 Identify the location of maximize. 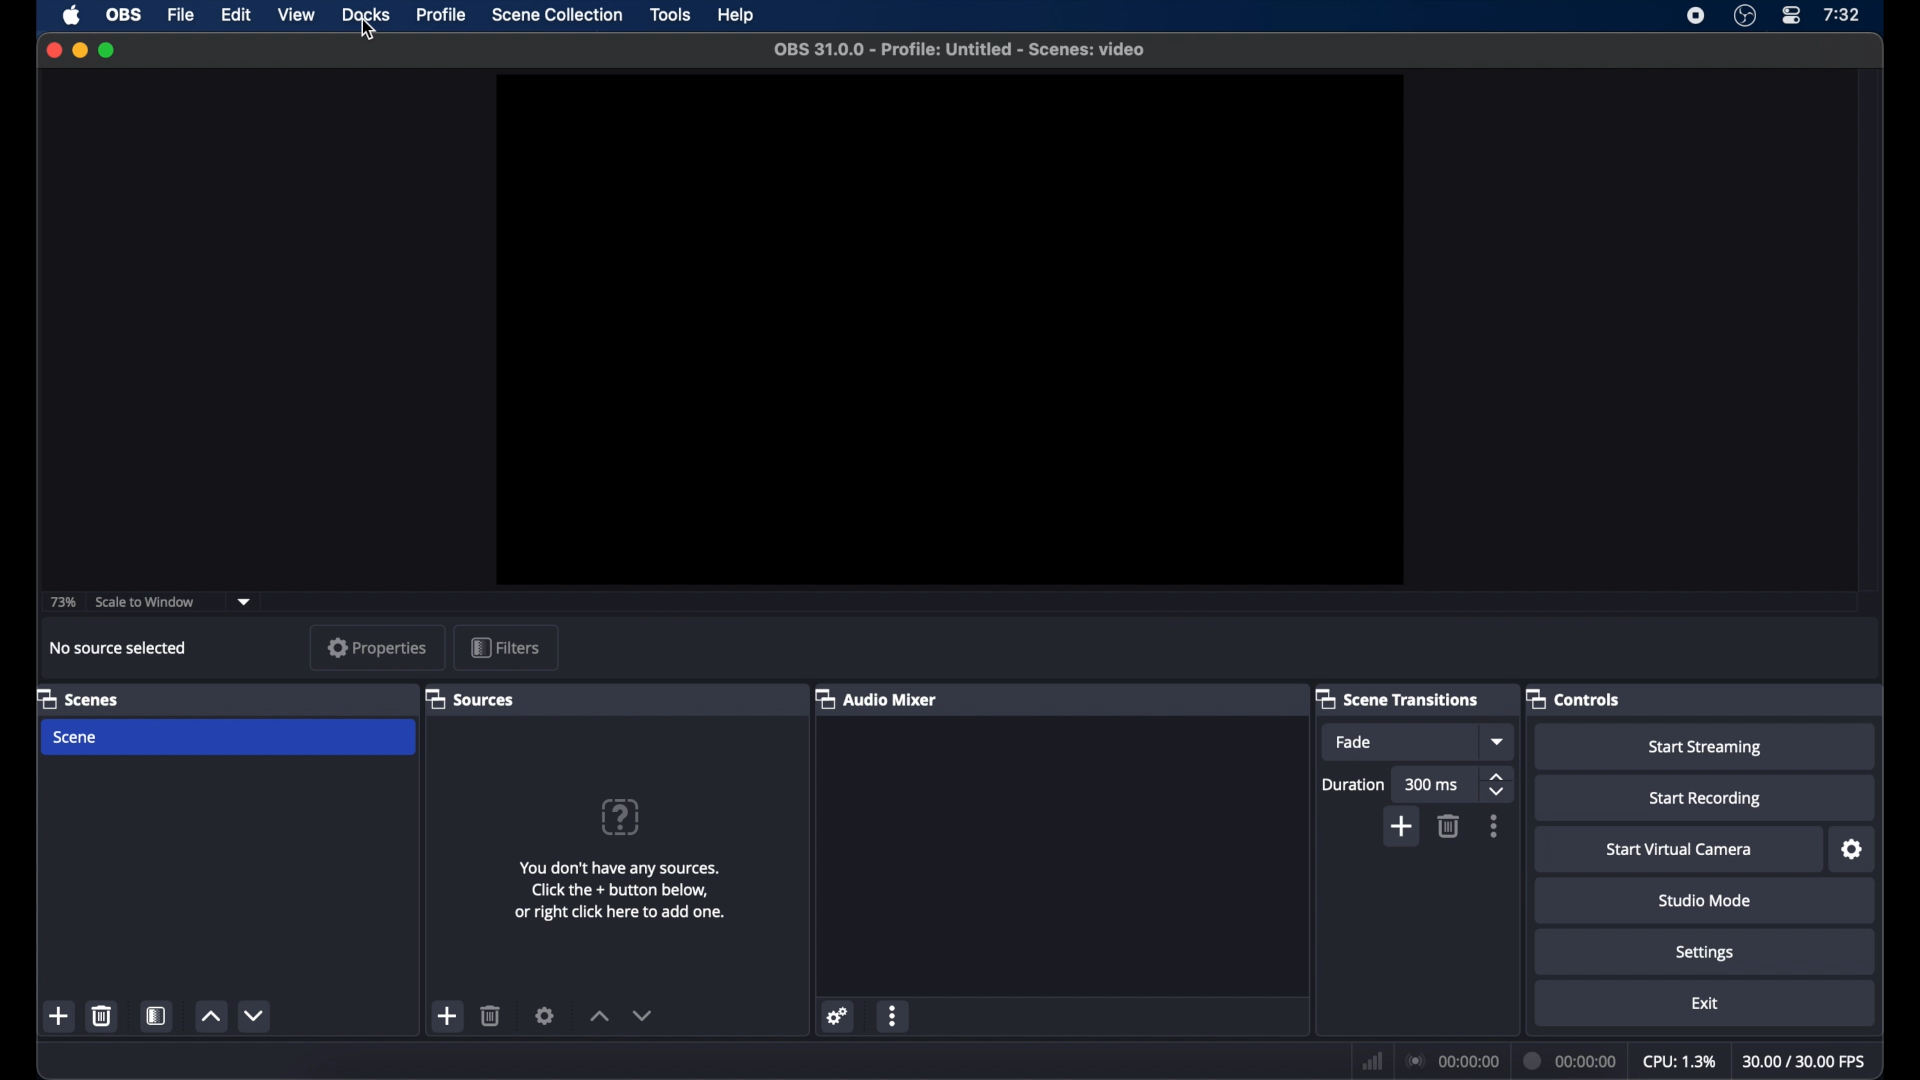
(108, 50).